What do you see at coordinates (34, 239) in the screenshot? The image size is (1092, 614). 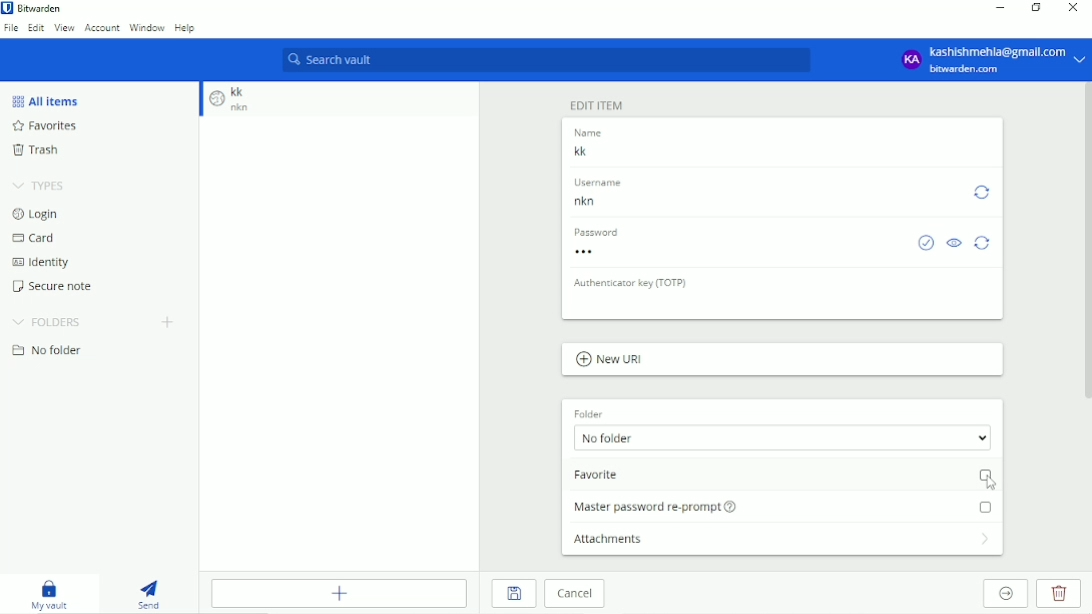 I see `Card` at bounding box center [34, 239].